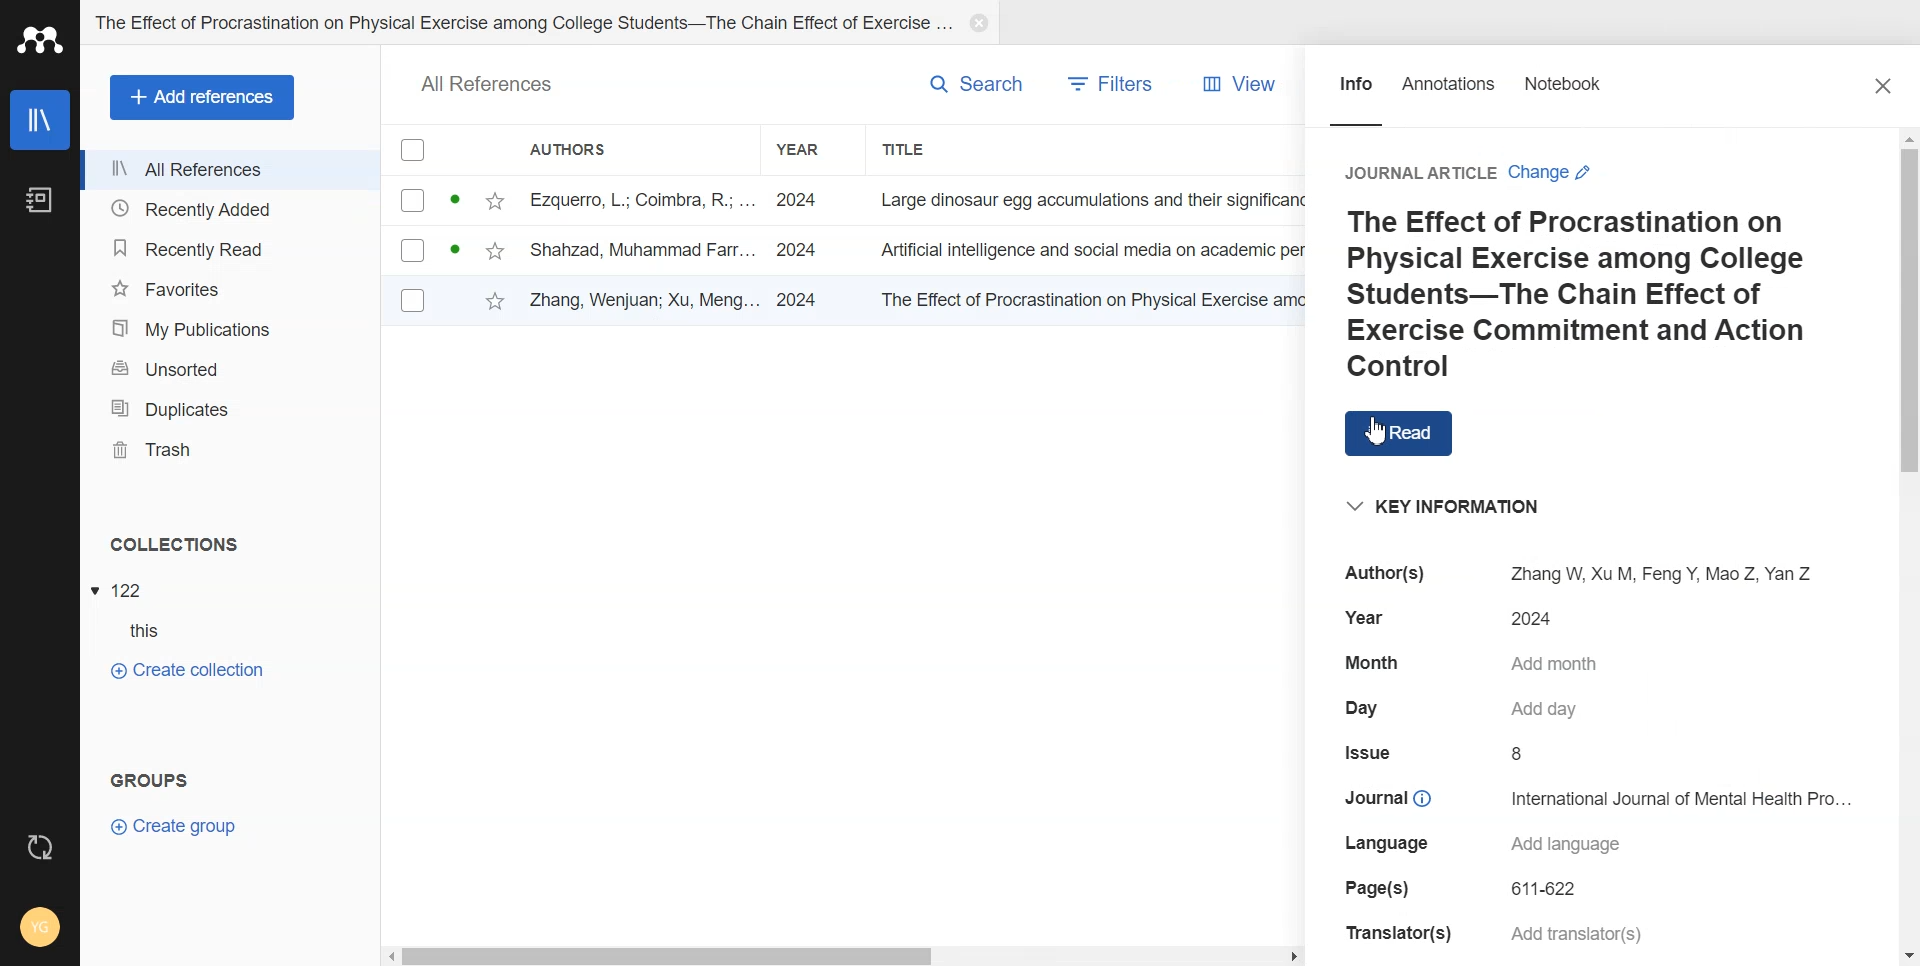 This screenshot has width=1920, height=966. Describe the element at coordinates (977, 83) in the screenshot. I see `Search` at that location.